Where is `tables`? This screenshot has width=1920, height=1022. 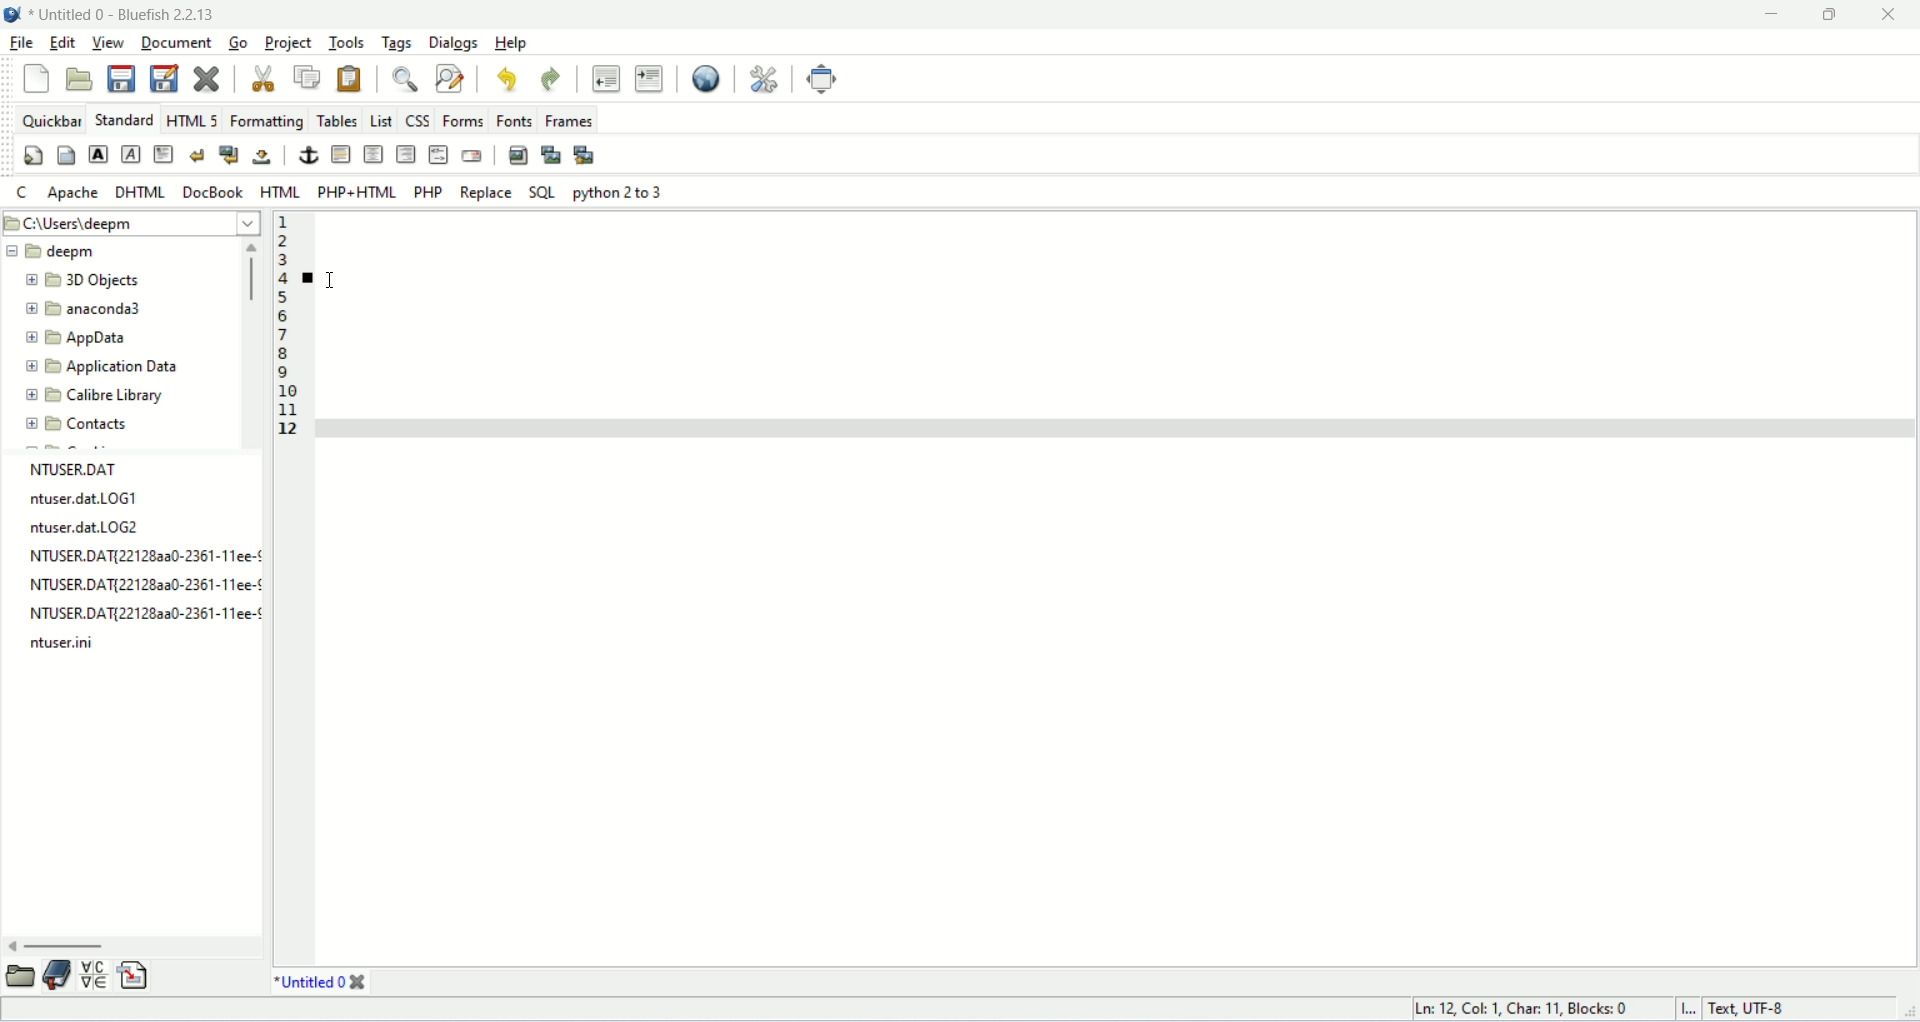
tables is located at coordinates (338, 120).